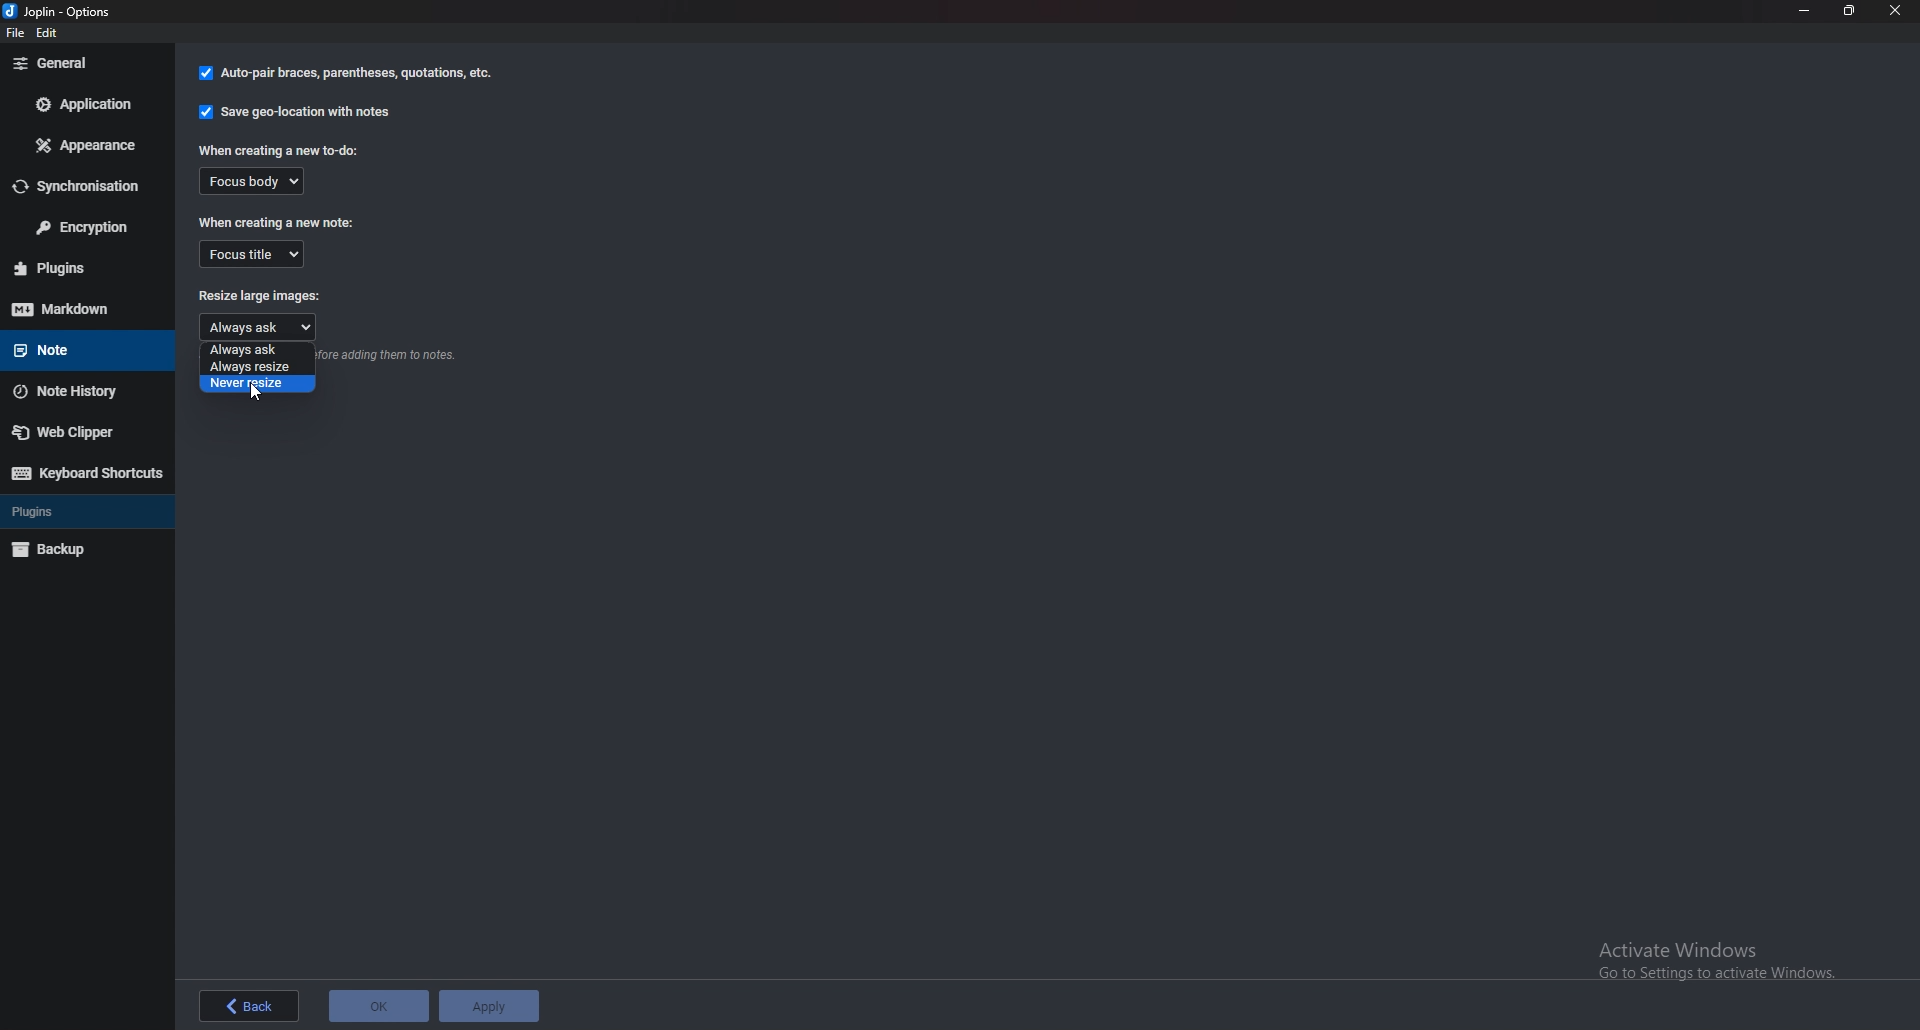 This screenshot has width=1920, height=1030. I want to click on back, so click(243, 1006).